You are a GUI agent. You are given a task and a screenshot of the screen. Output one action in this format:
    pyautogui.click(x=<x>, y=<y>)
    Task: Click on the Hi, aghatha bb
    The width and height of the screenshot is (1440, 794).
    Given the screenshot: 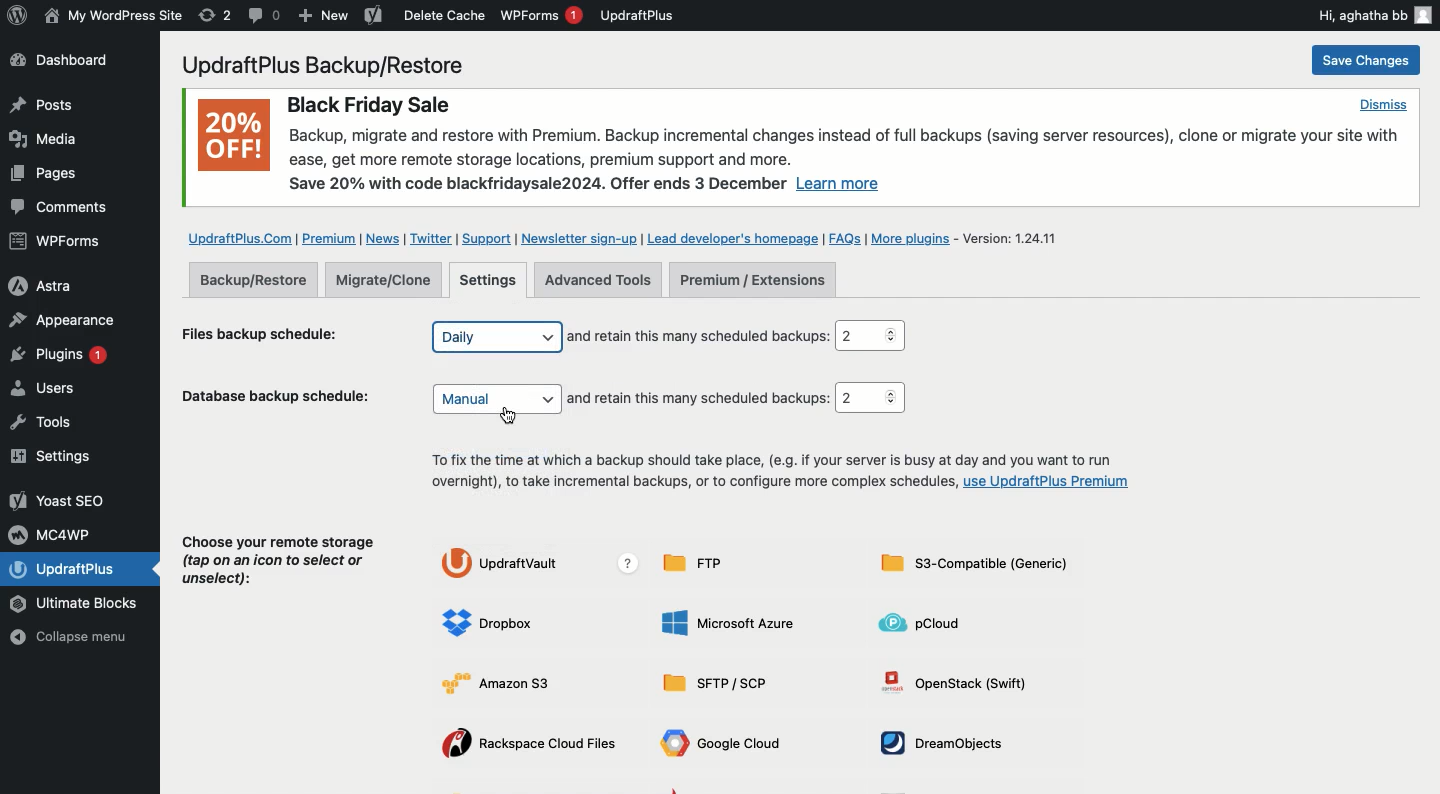 What is the action you would take?
    pyautogui.click(x=1373, y=14)
    